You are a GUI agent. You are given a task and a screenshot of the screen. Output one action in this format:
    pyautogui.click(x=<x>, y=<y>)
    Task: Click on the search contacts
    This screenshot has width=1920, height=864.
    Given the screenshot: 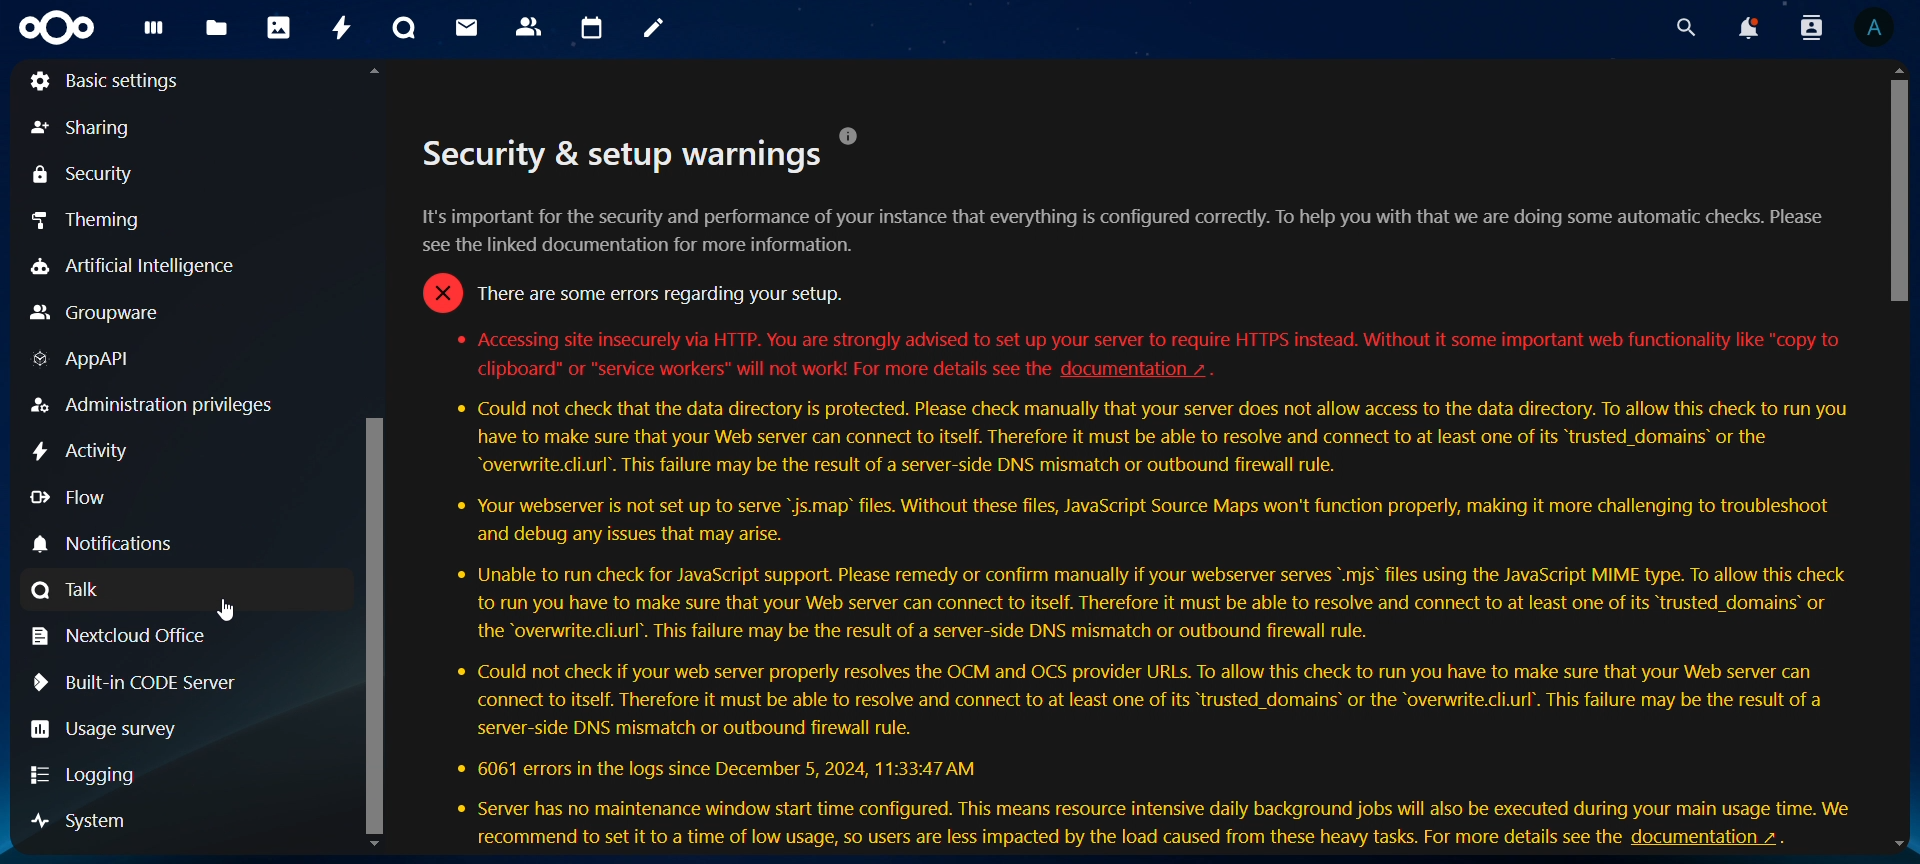 What is the action you would take?
    pyautogui.click(x=1811, y=31)
    